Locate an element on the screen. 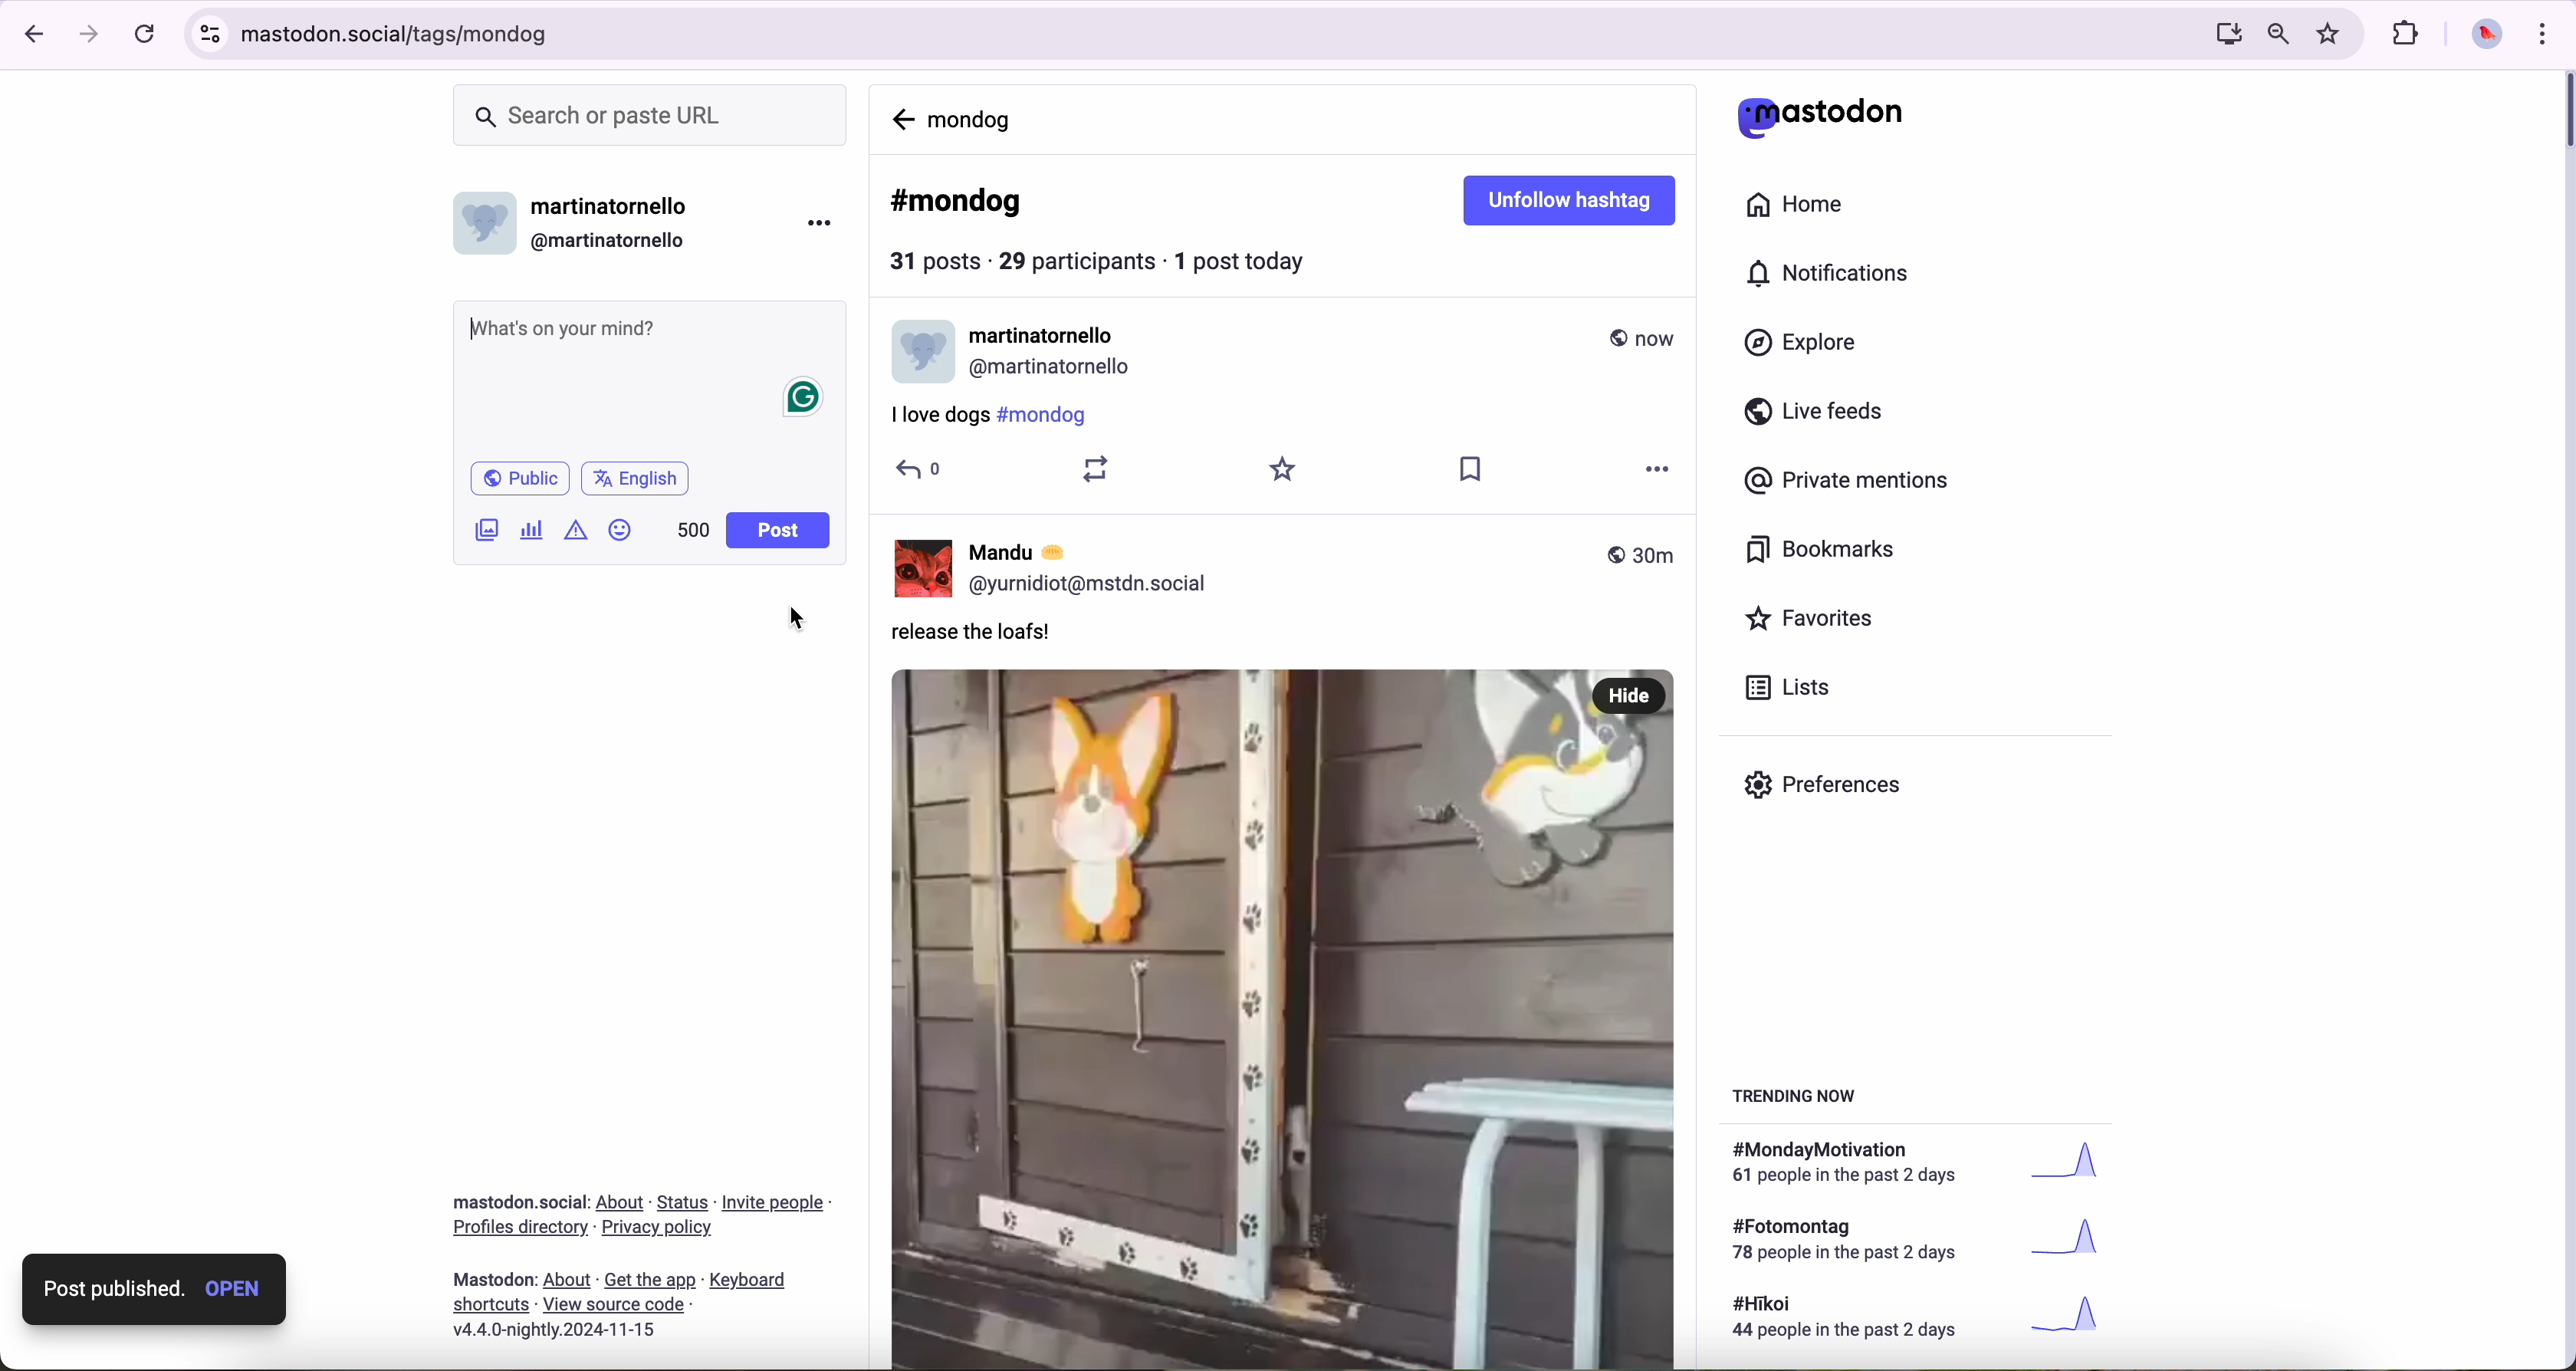  navigate back is located at coordinates (901, 116).